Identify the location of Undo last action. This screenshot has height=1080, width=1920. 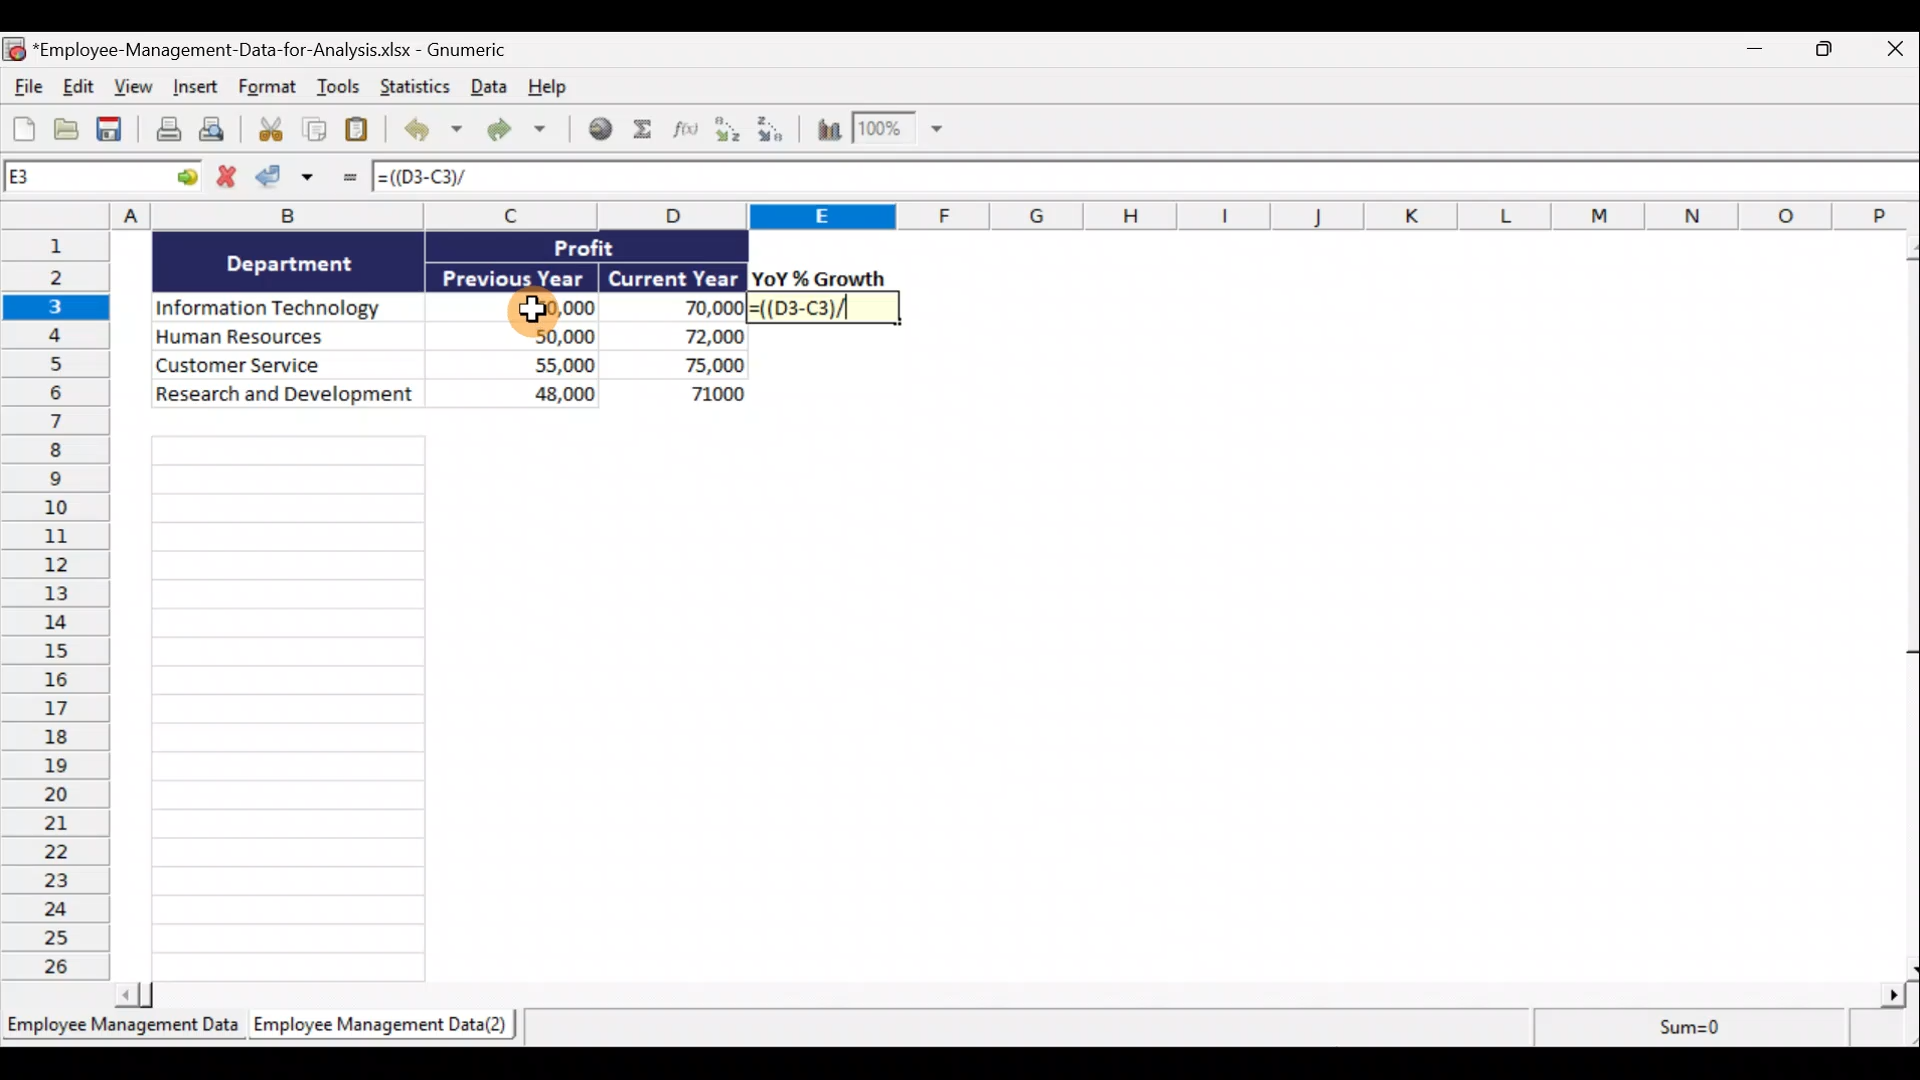
(429, 131).